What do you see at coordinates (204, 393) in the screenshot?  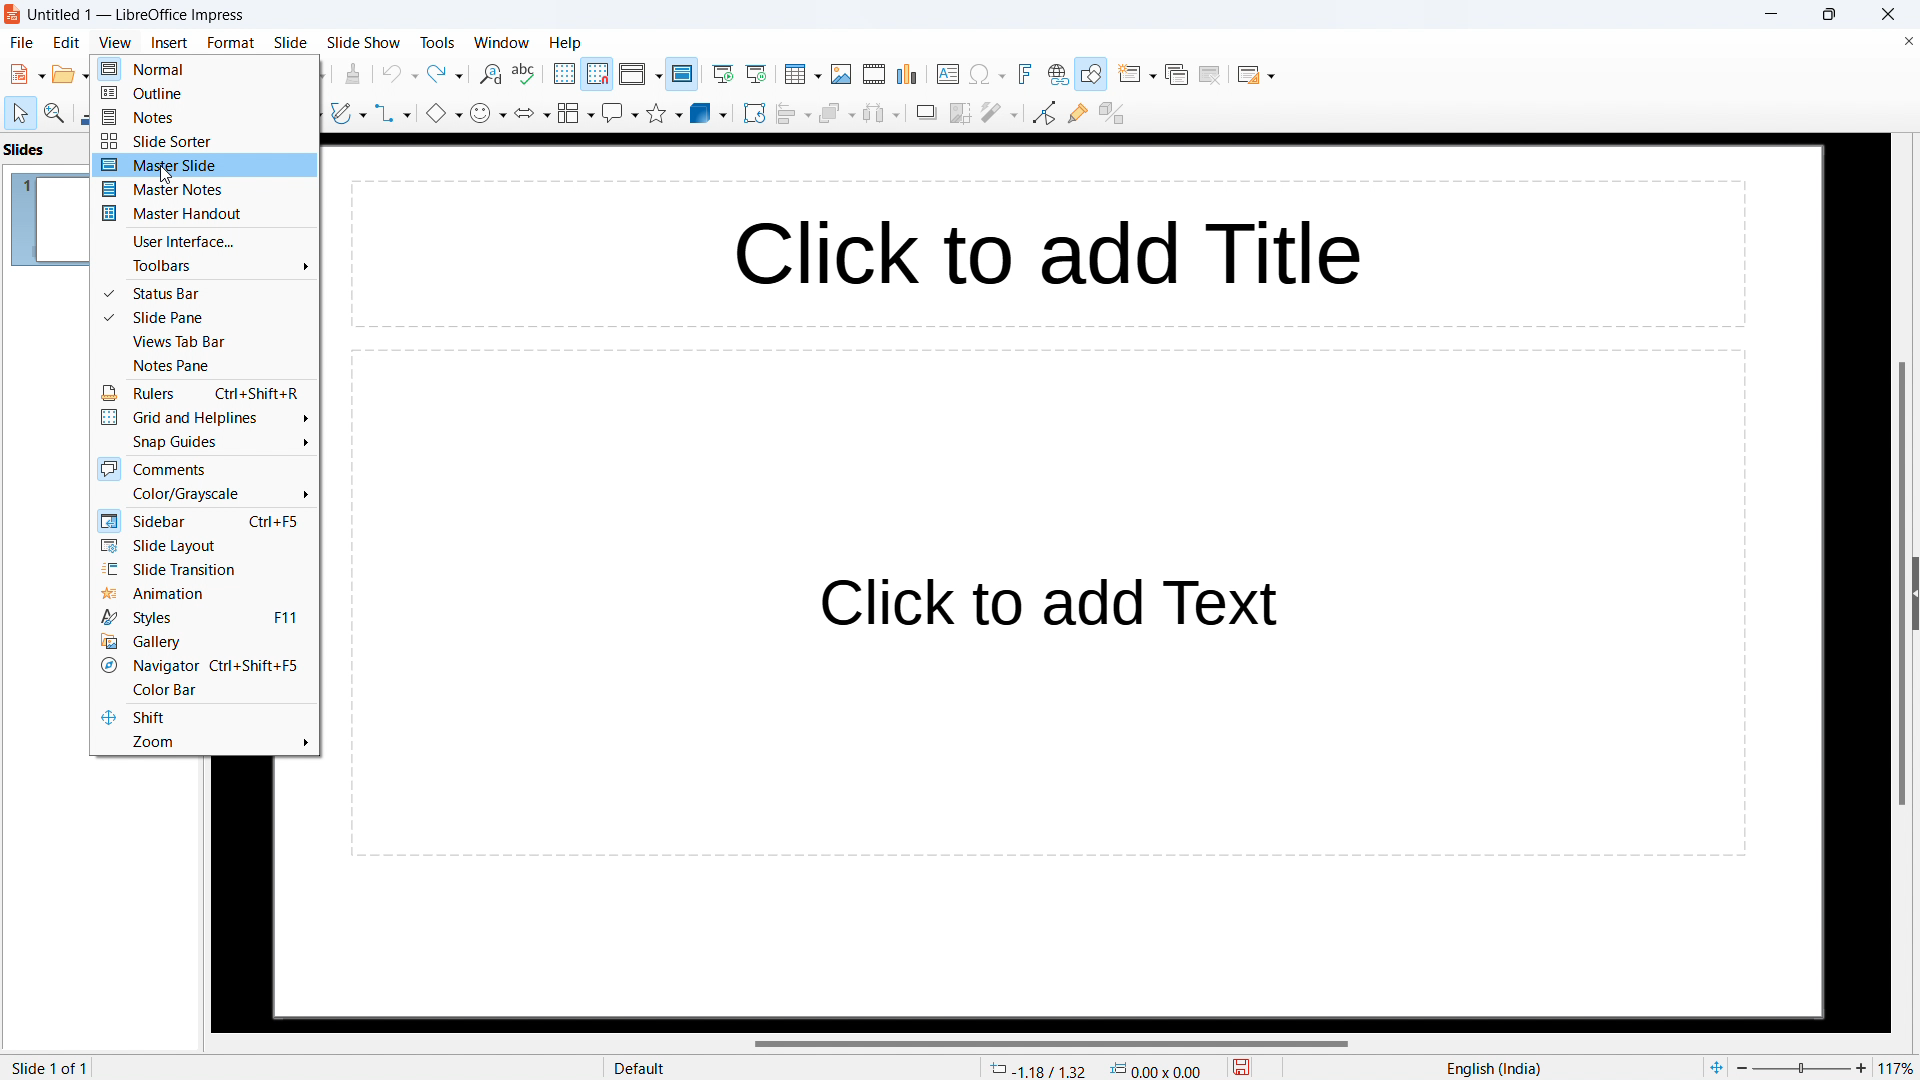 I see `rulers` at bounding box center [204, 393].